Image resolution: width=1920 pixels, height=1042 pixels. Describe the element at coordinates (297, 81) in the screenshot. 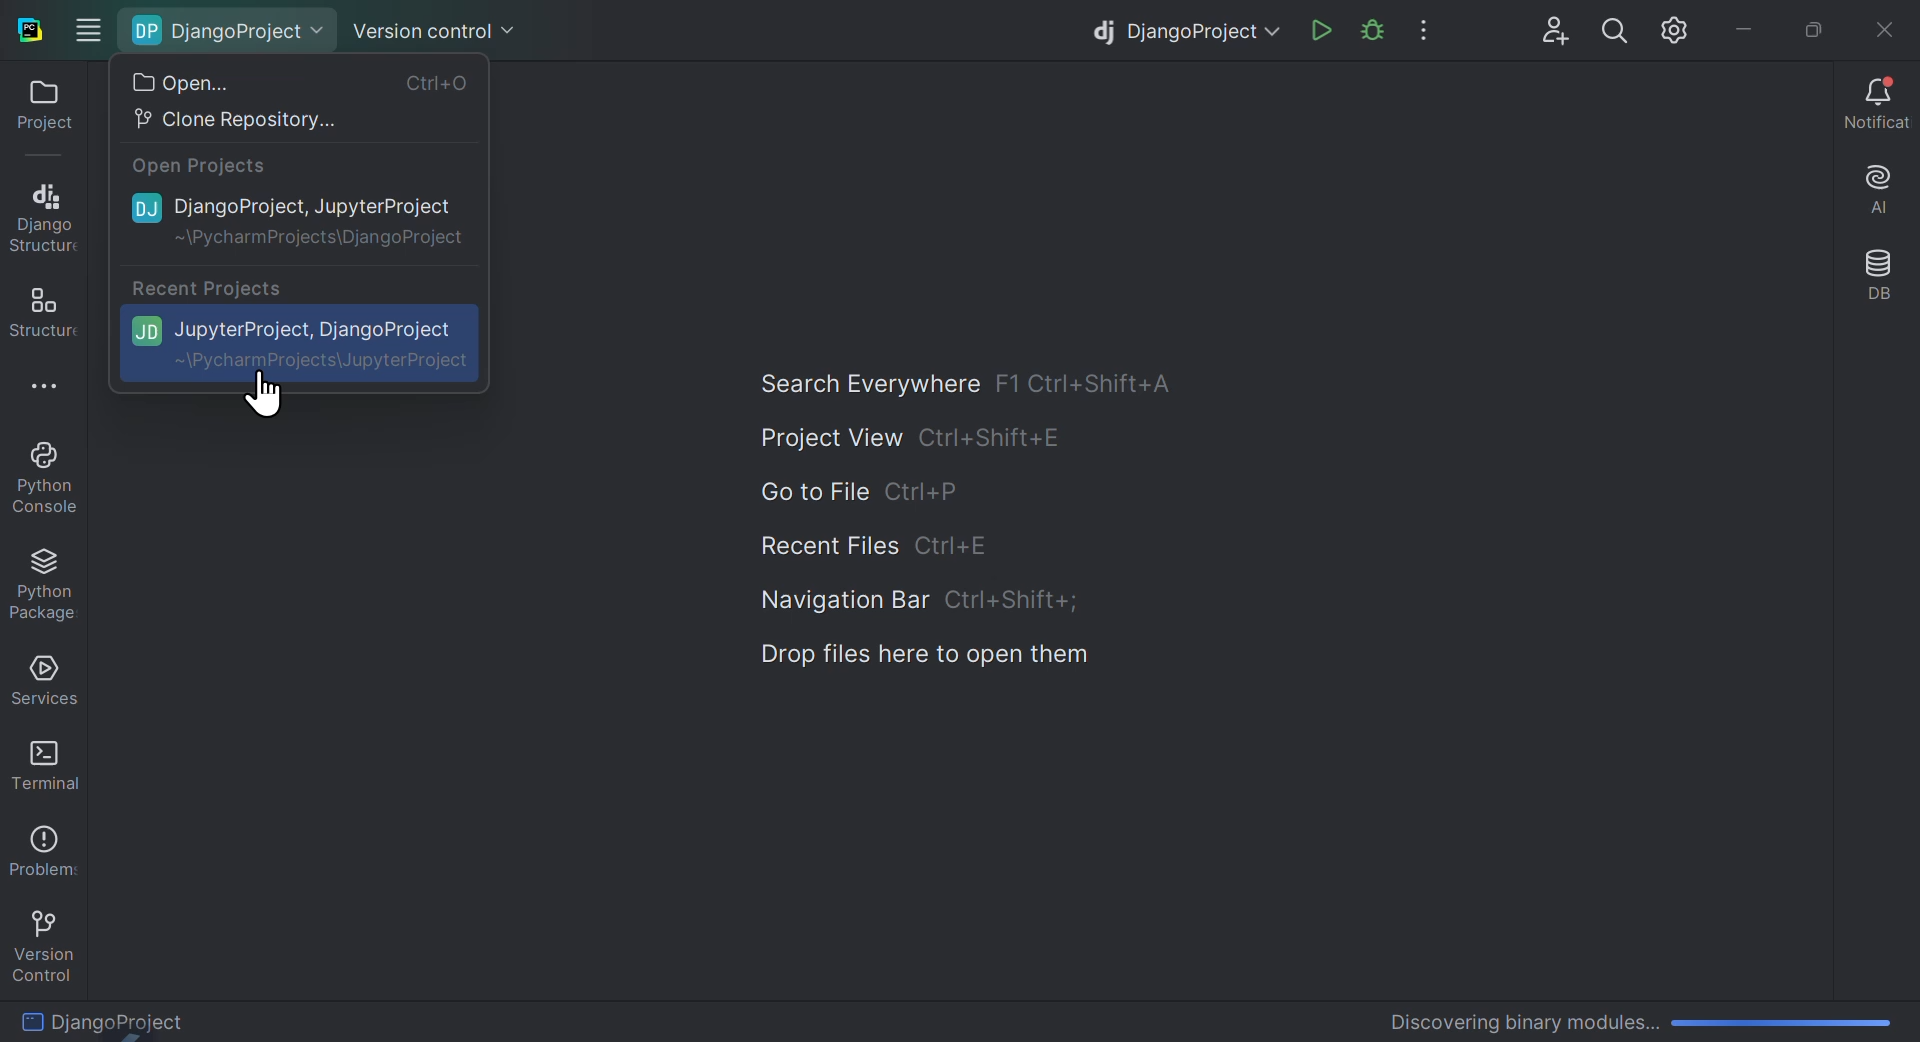

I see `Open` at that location.